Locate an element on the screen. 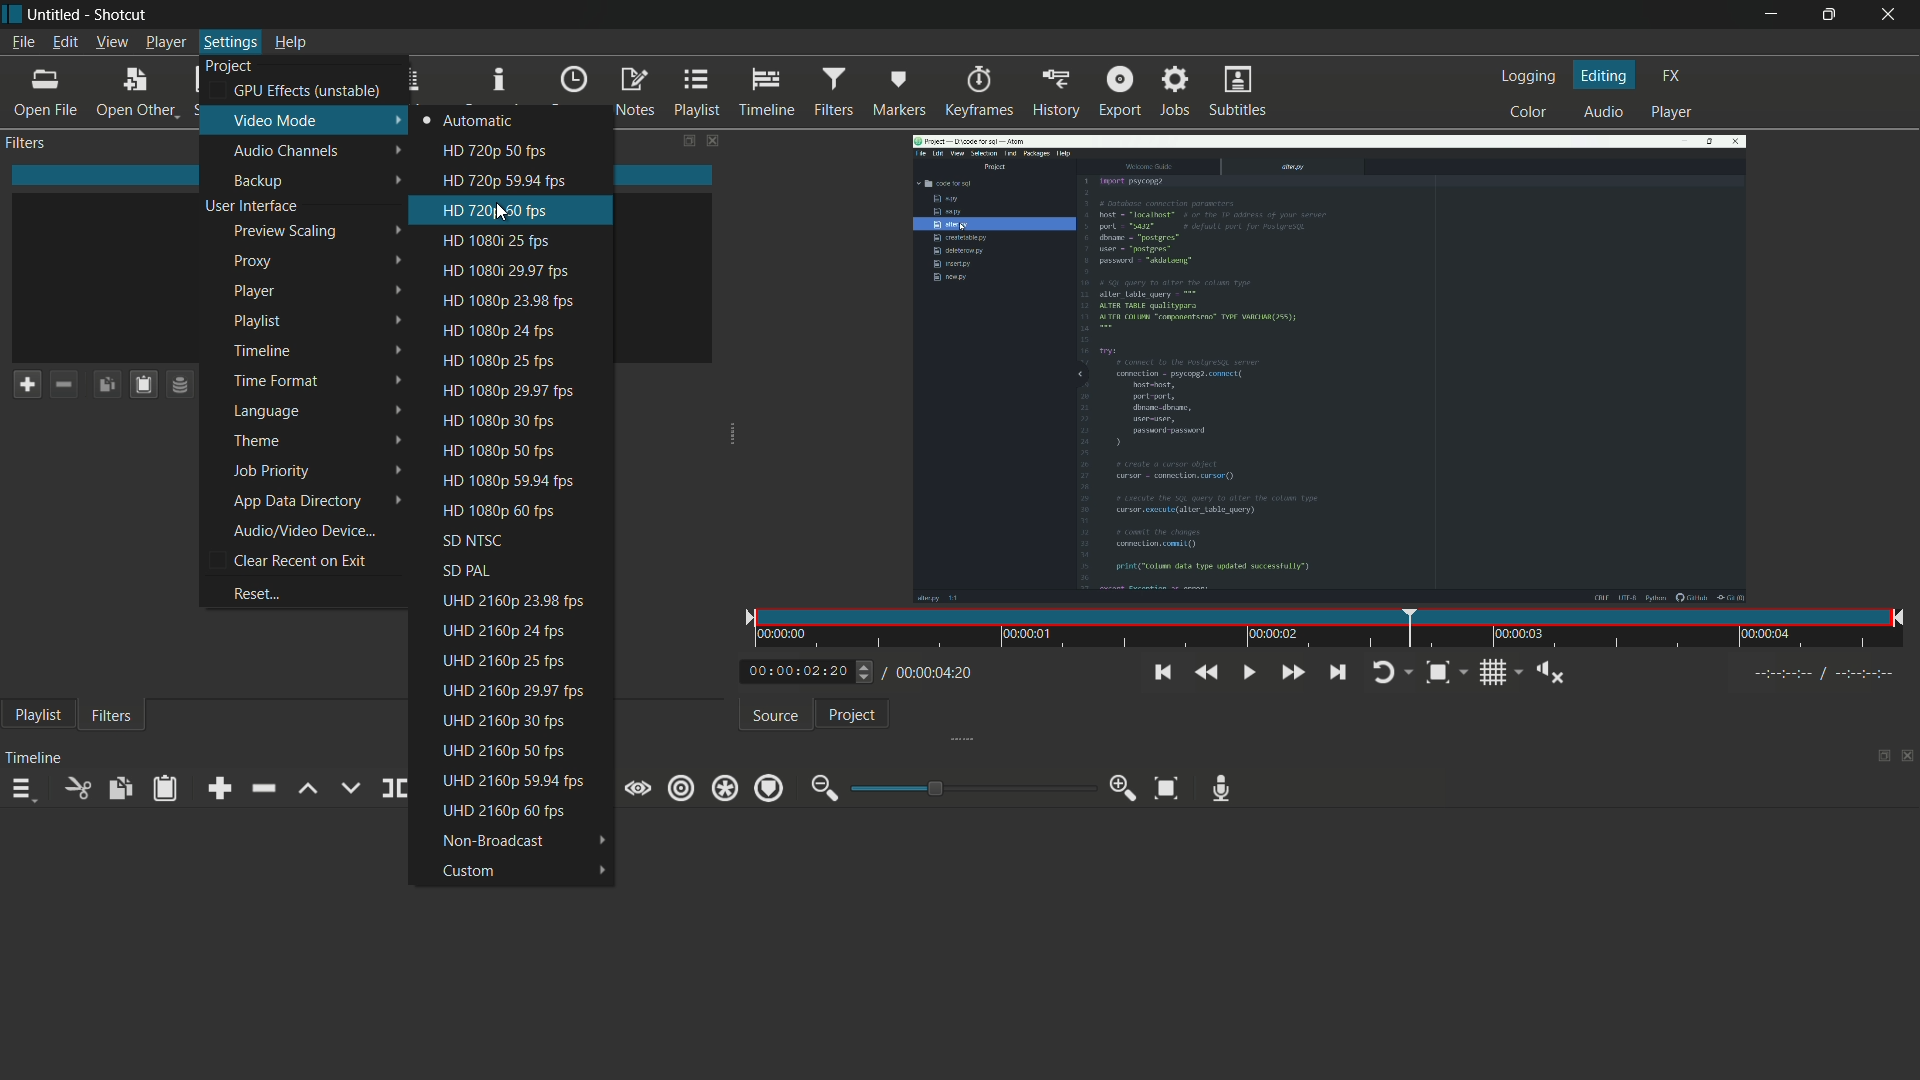  hd 720p 50 fps is located at coordinates (521, 151).